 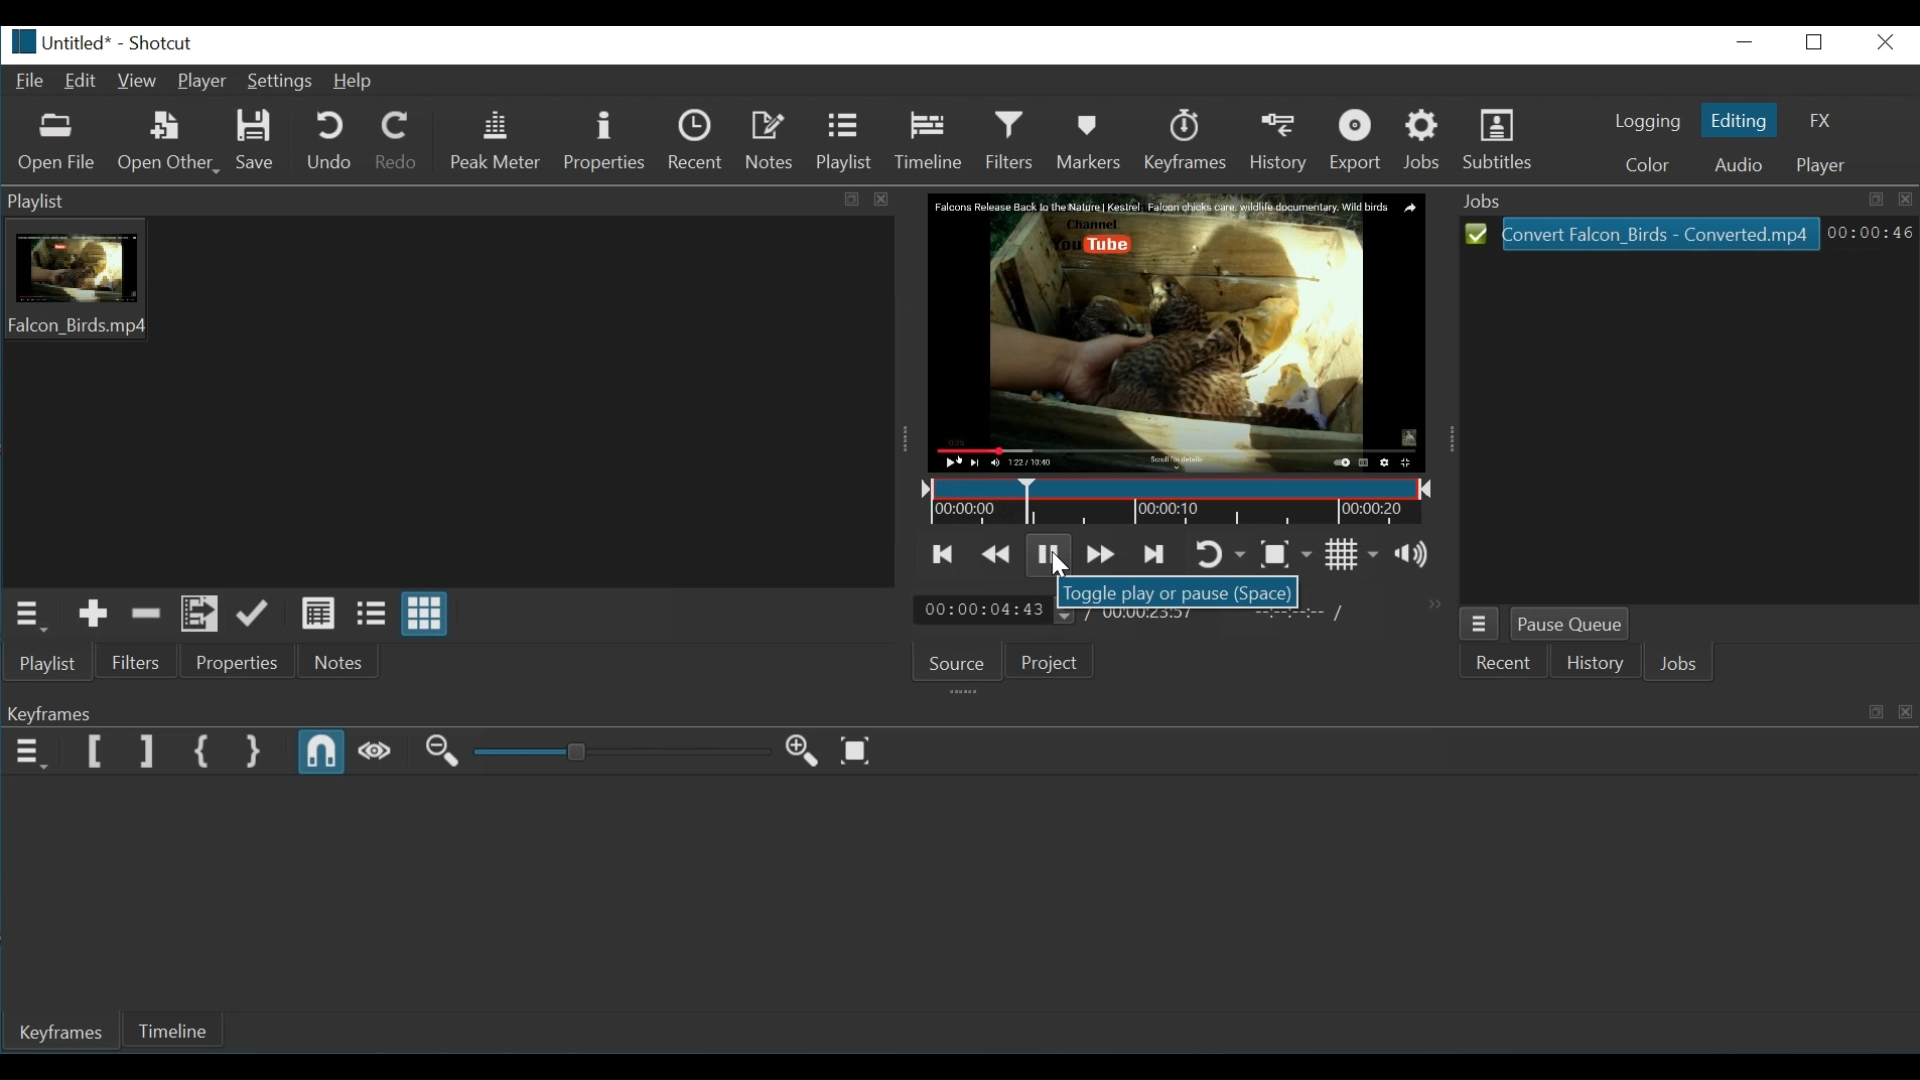 What do you see at coordinates (163, 43) in the screenshot?
I see `Shotcut` at bounding box center [163, 43].